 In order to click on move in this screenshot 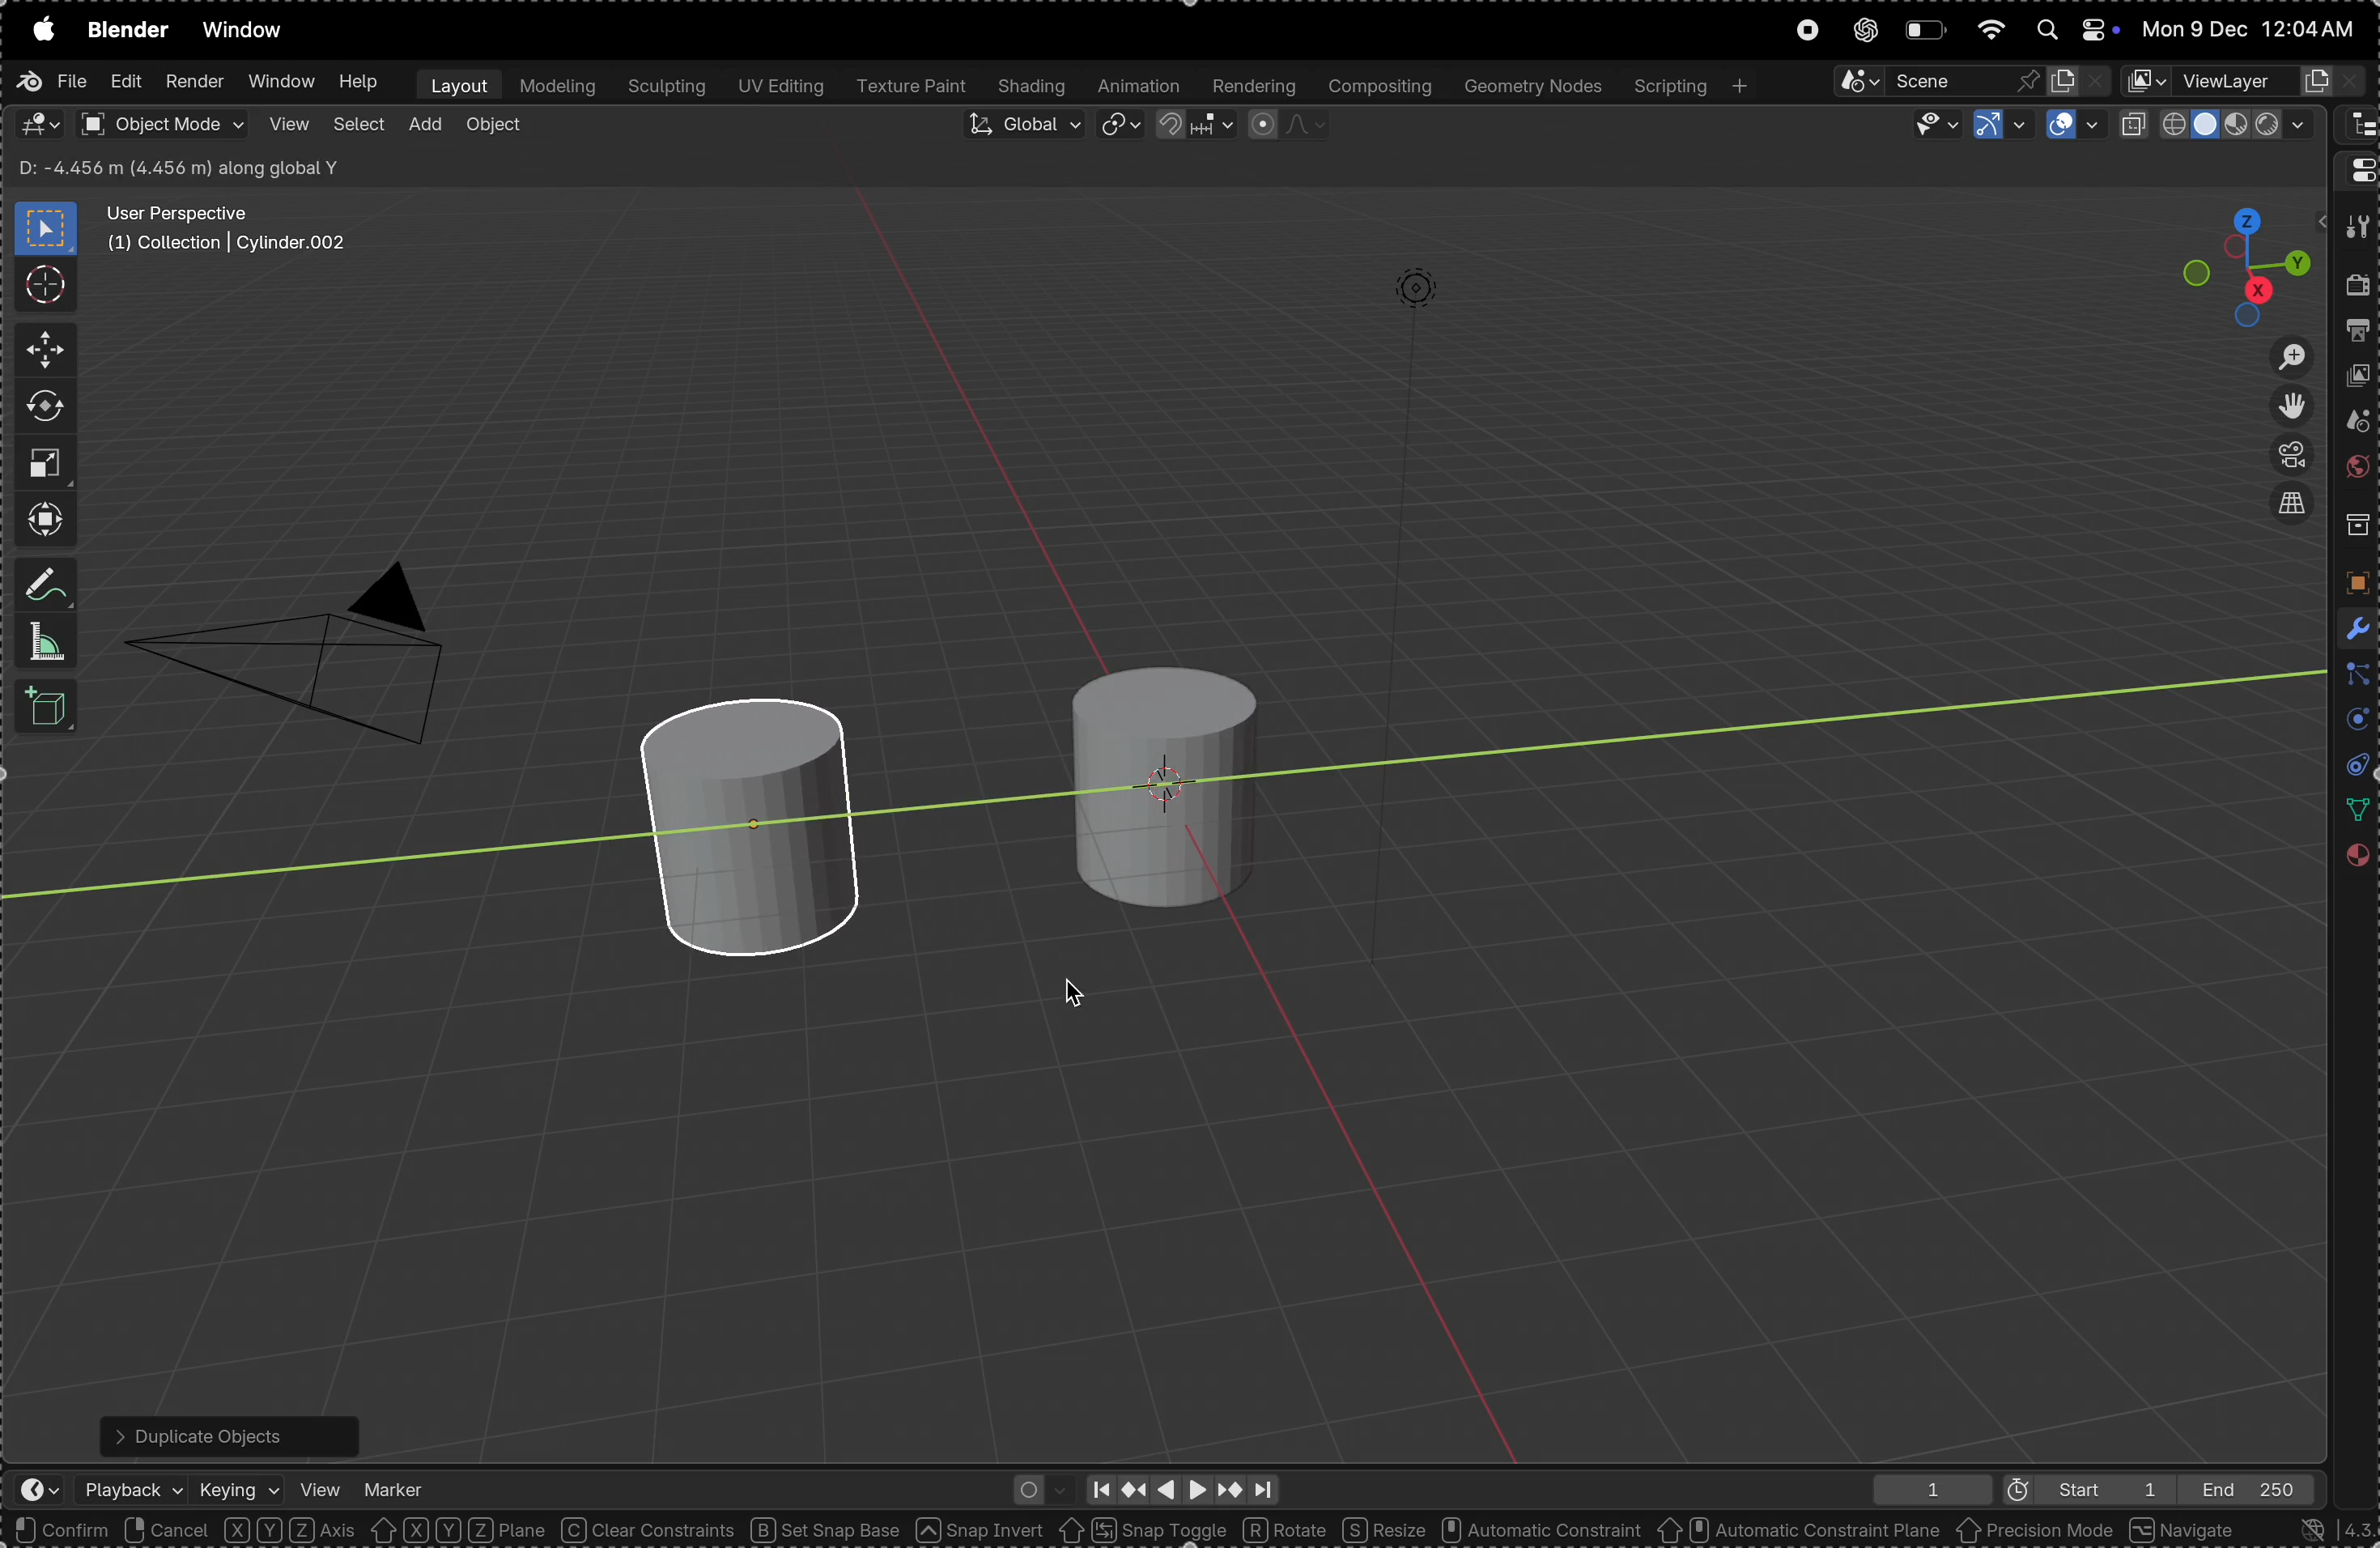, I will do `click(39, 351)`.